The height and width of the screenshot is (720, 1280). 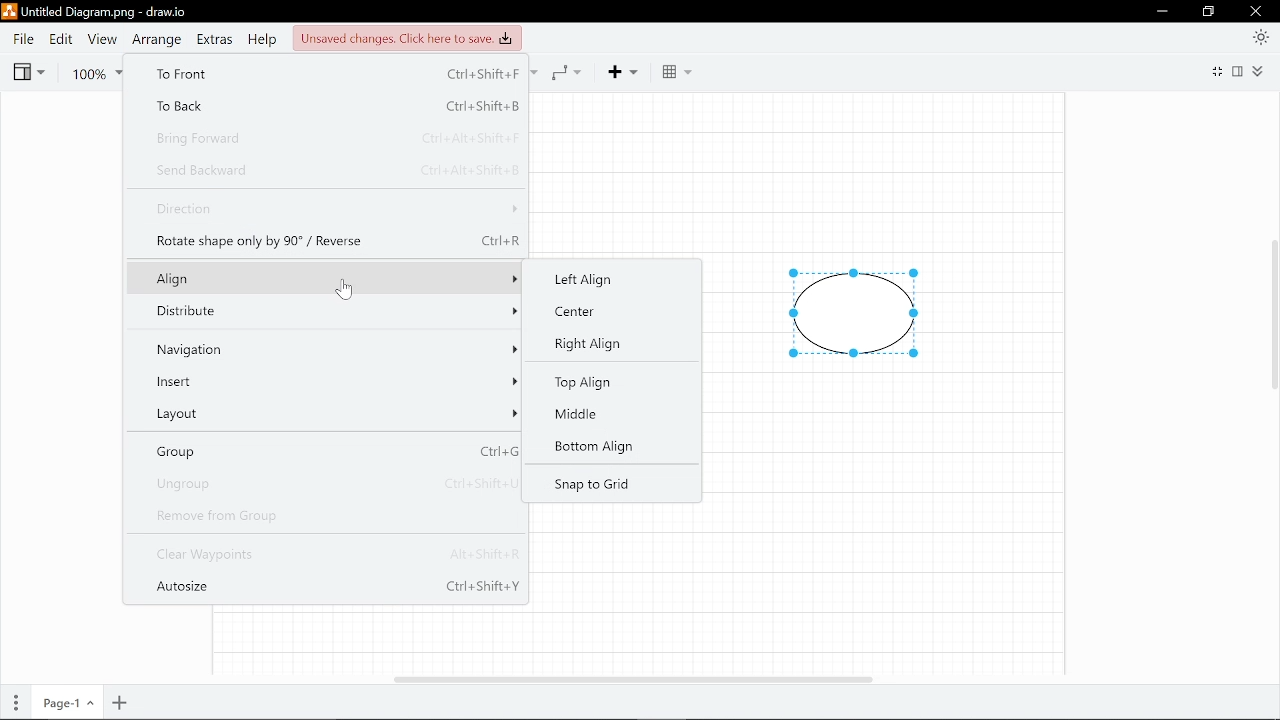 I want to click on Direction, so click(x=334, y=210).